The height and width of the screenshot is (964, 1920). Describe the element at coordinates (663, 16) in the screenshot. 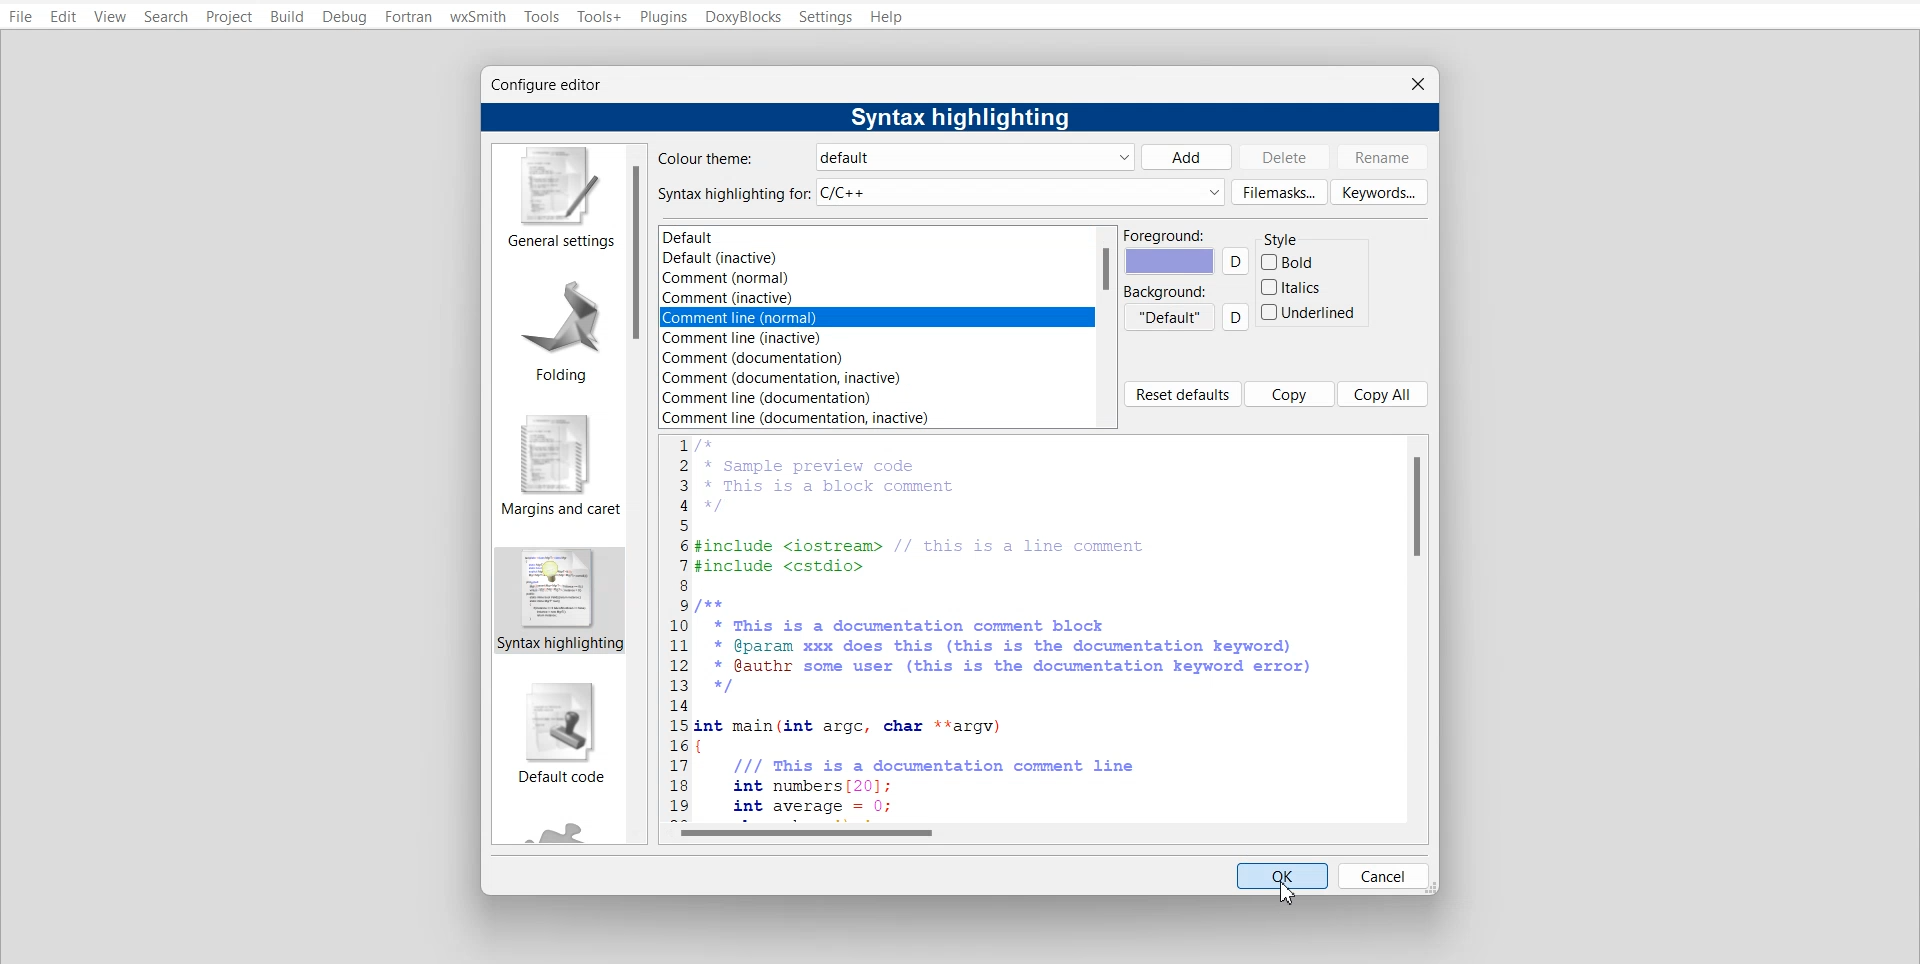

I see `Plugins` at that location.